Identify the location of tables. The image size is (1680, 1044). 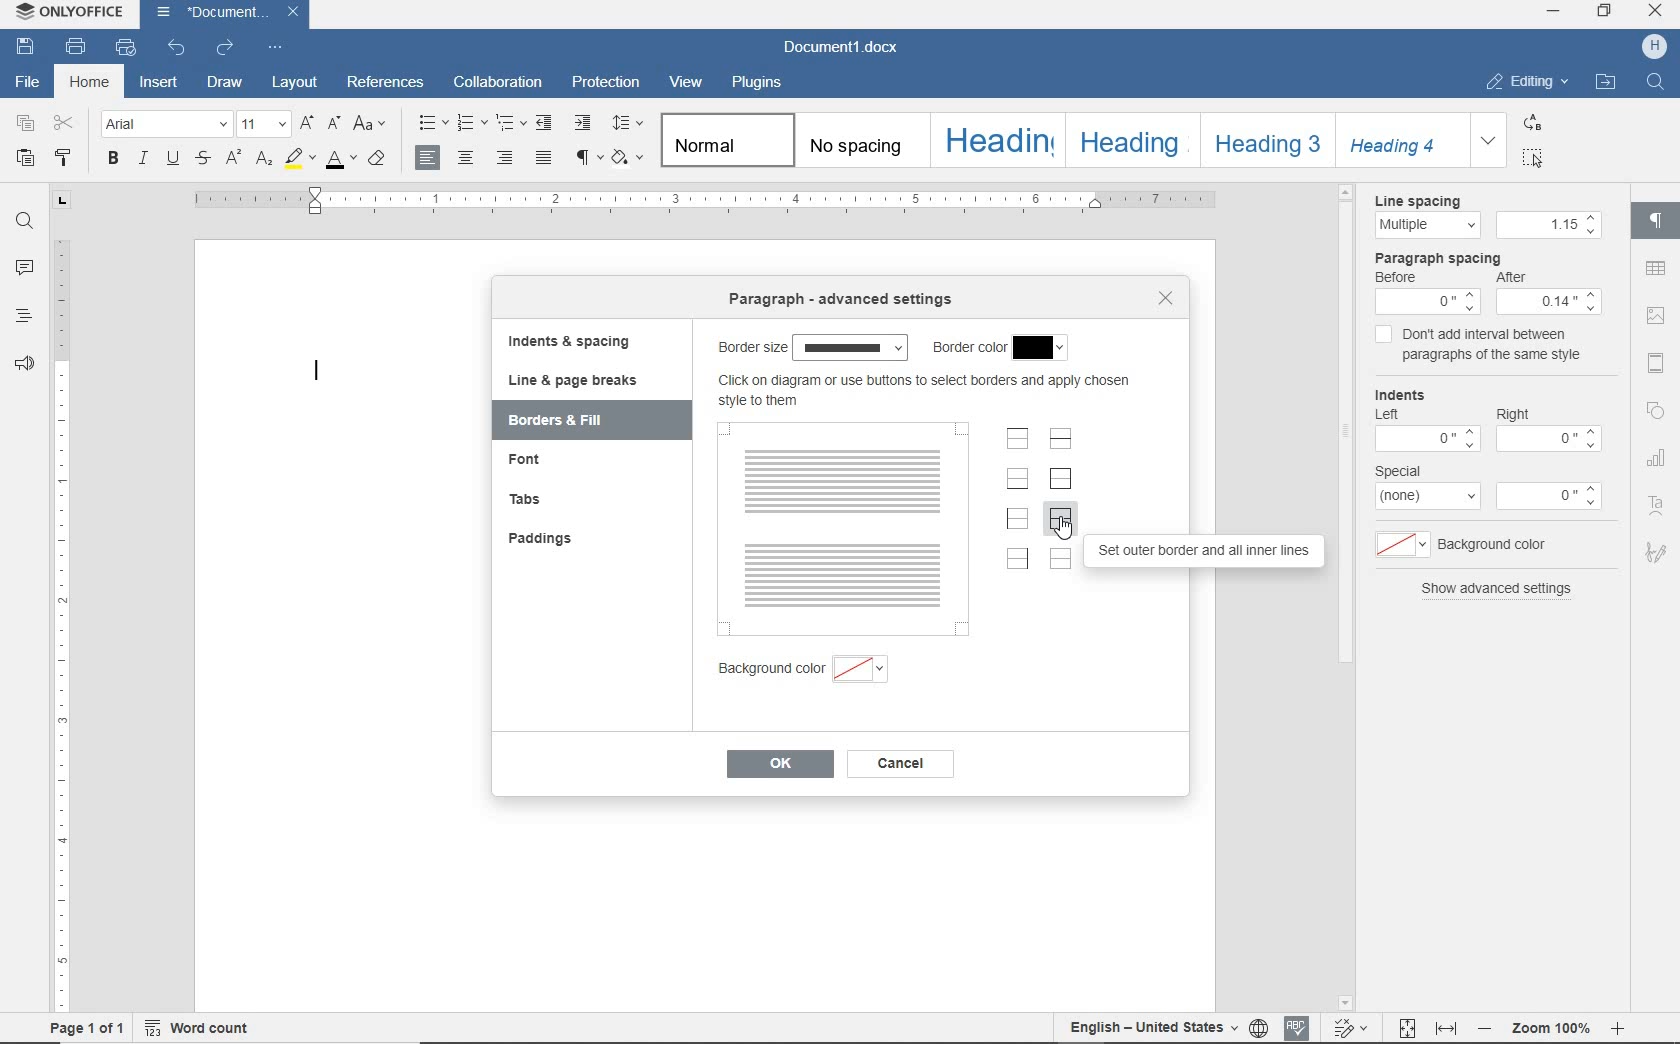
(1656, 268).